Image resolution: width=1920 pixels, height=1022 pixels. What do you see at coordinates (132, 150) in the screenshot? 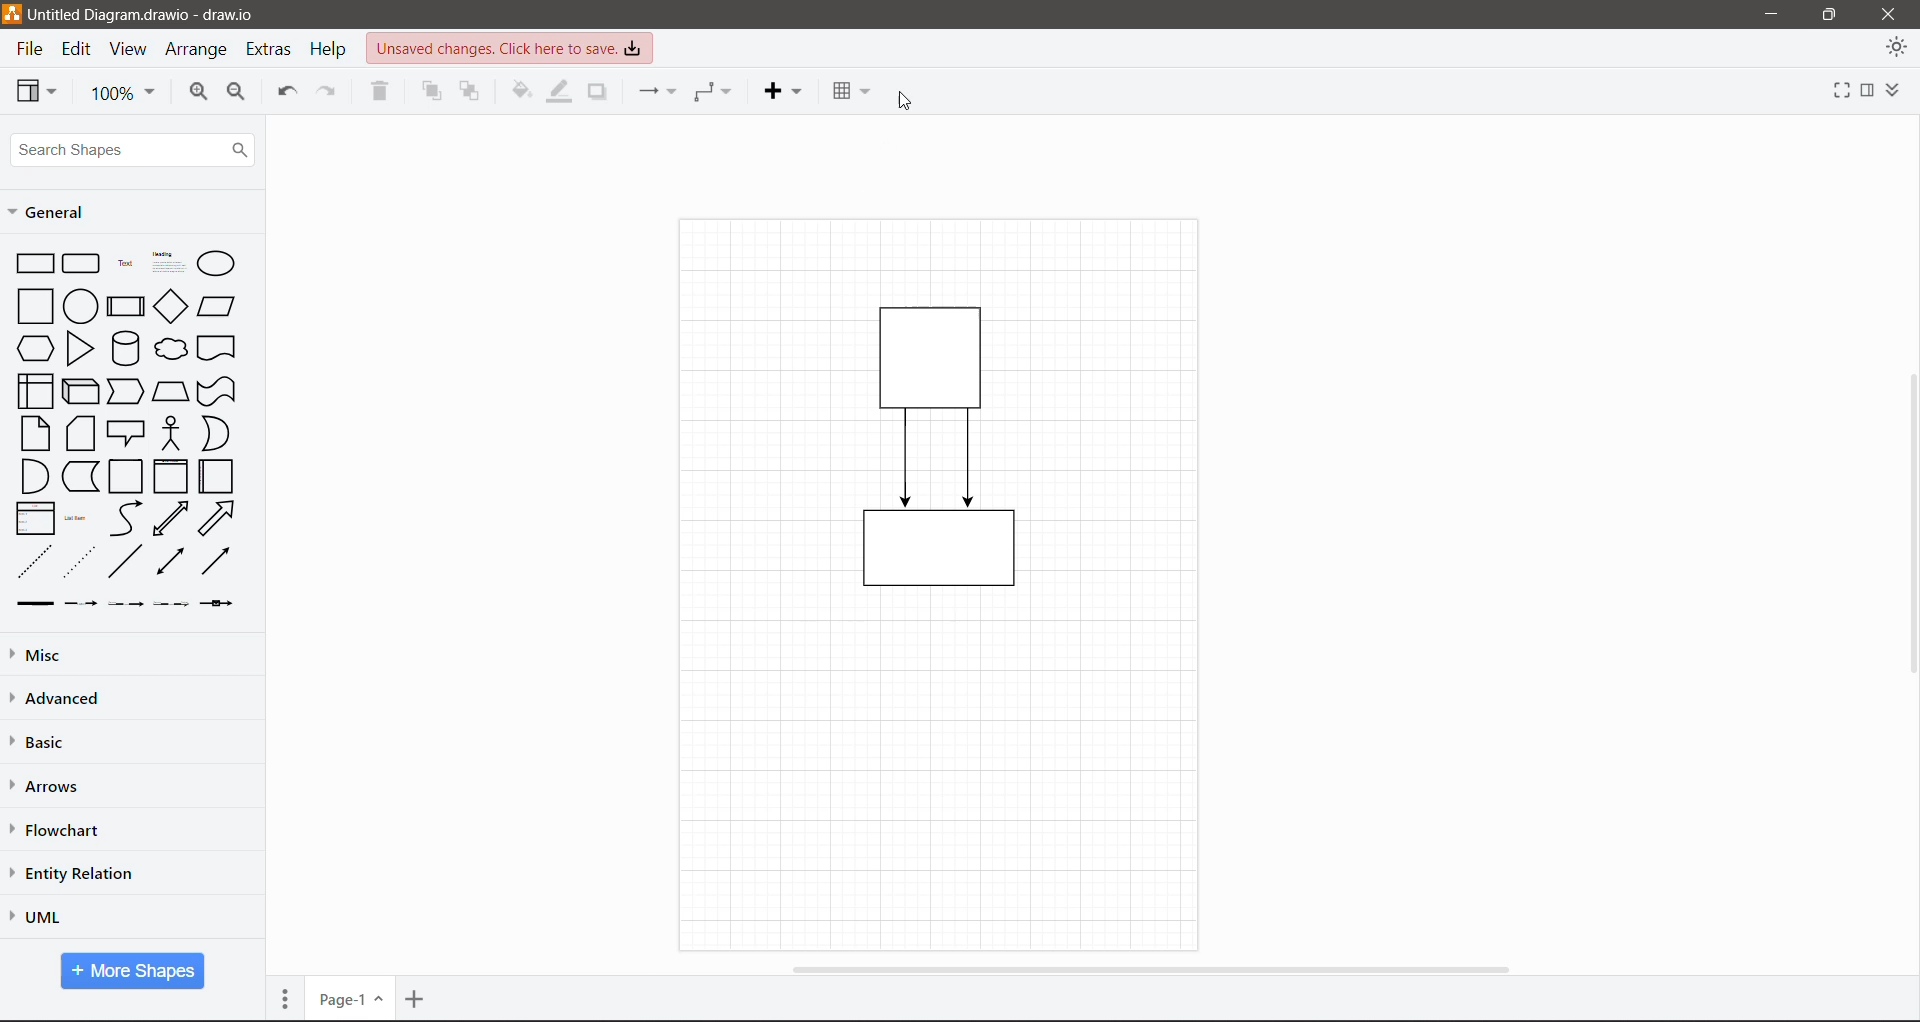
I see `Search Shapes` at bounding box center [132, 150].